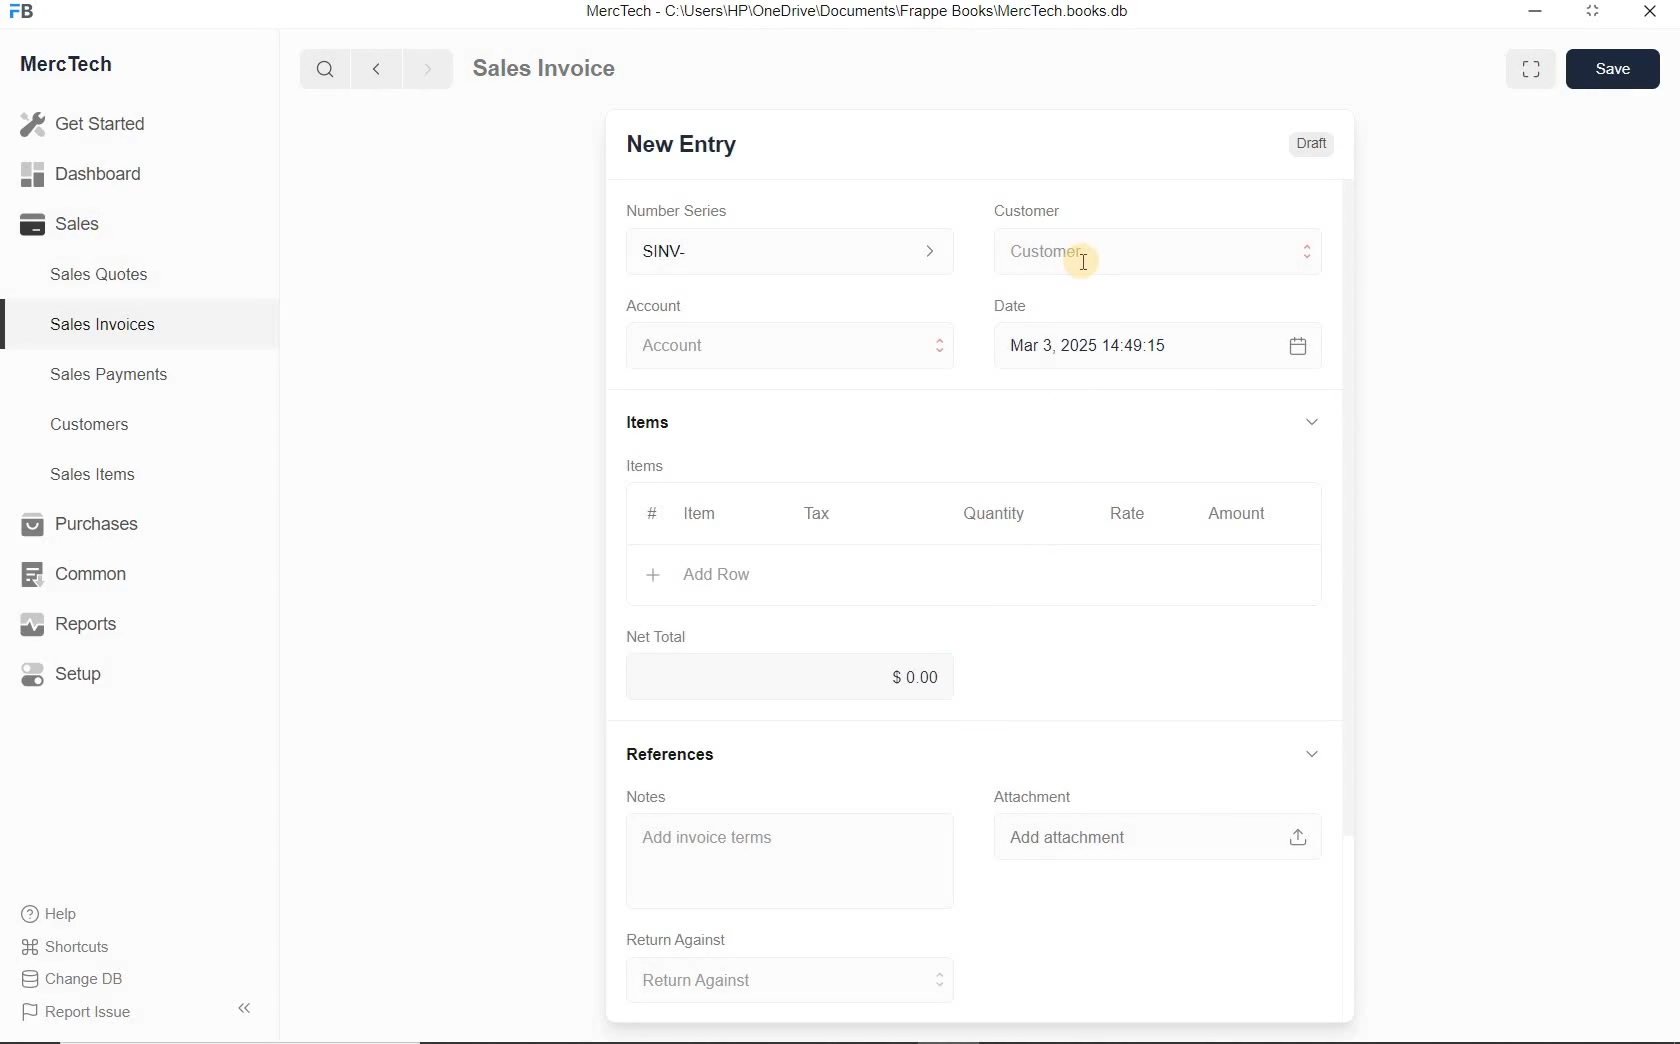  Describe the element at coordinates (75, 948) in the screenshot. I see `Shortcuts` at that location.